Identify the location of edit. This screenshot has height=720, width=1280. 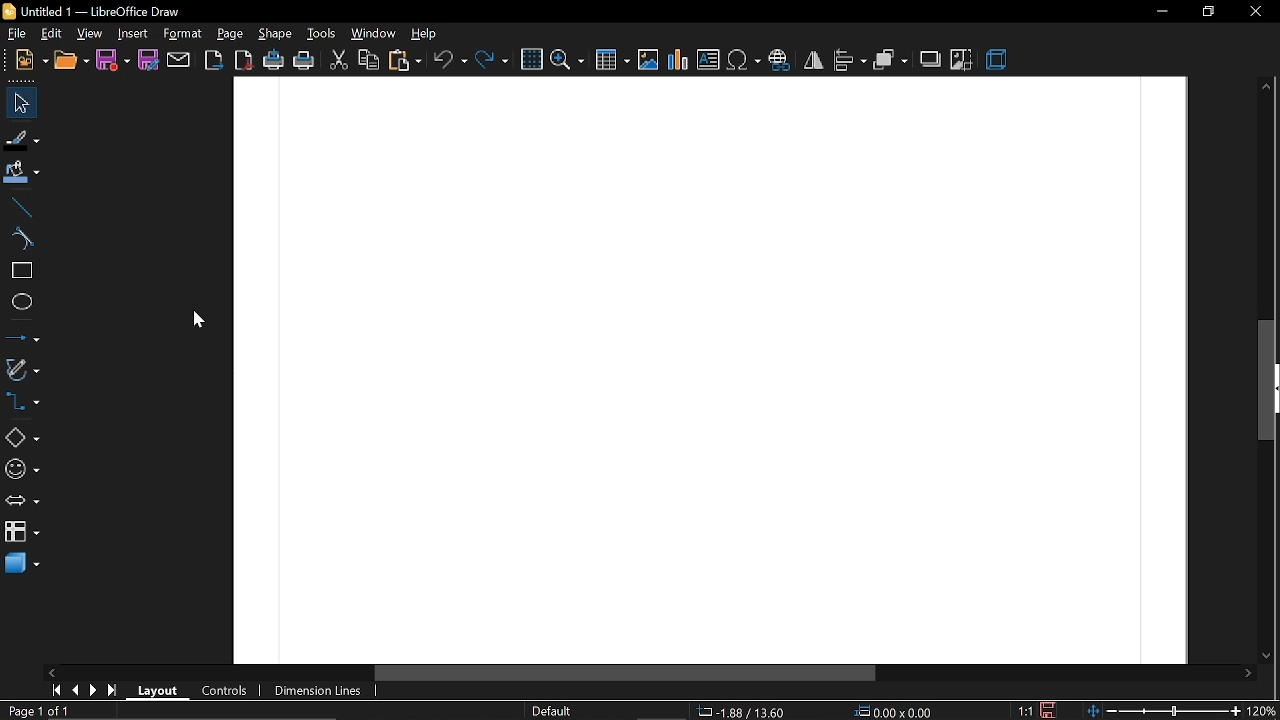
(54, 34).